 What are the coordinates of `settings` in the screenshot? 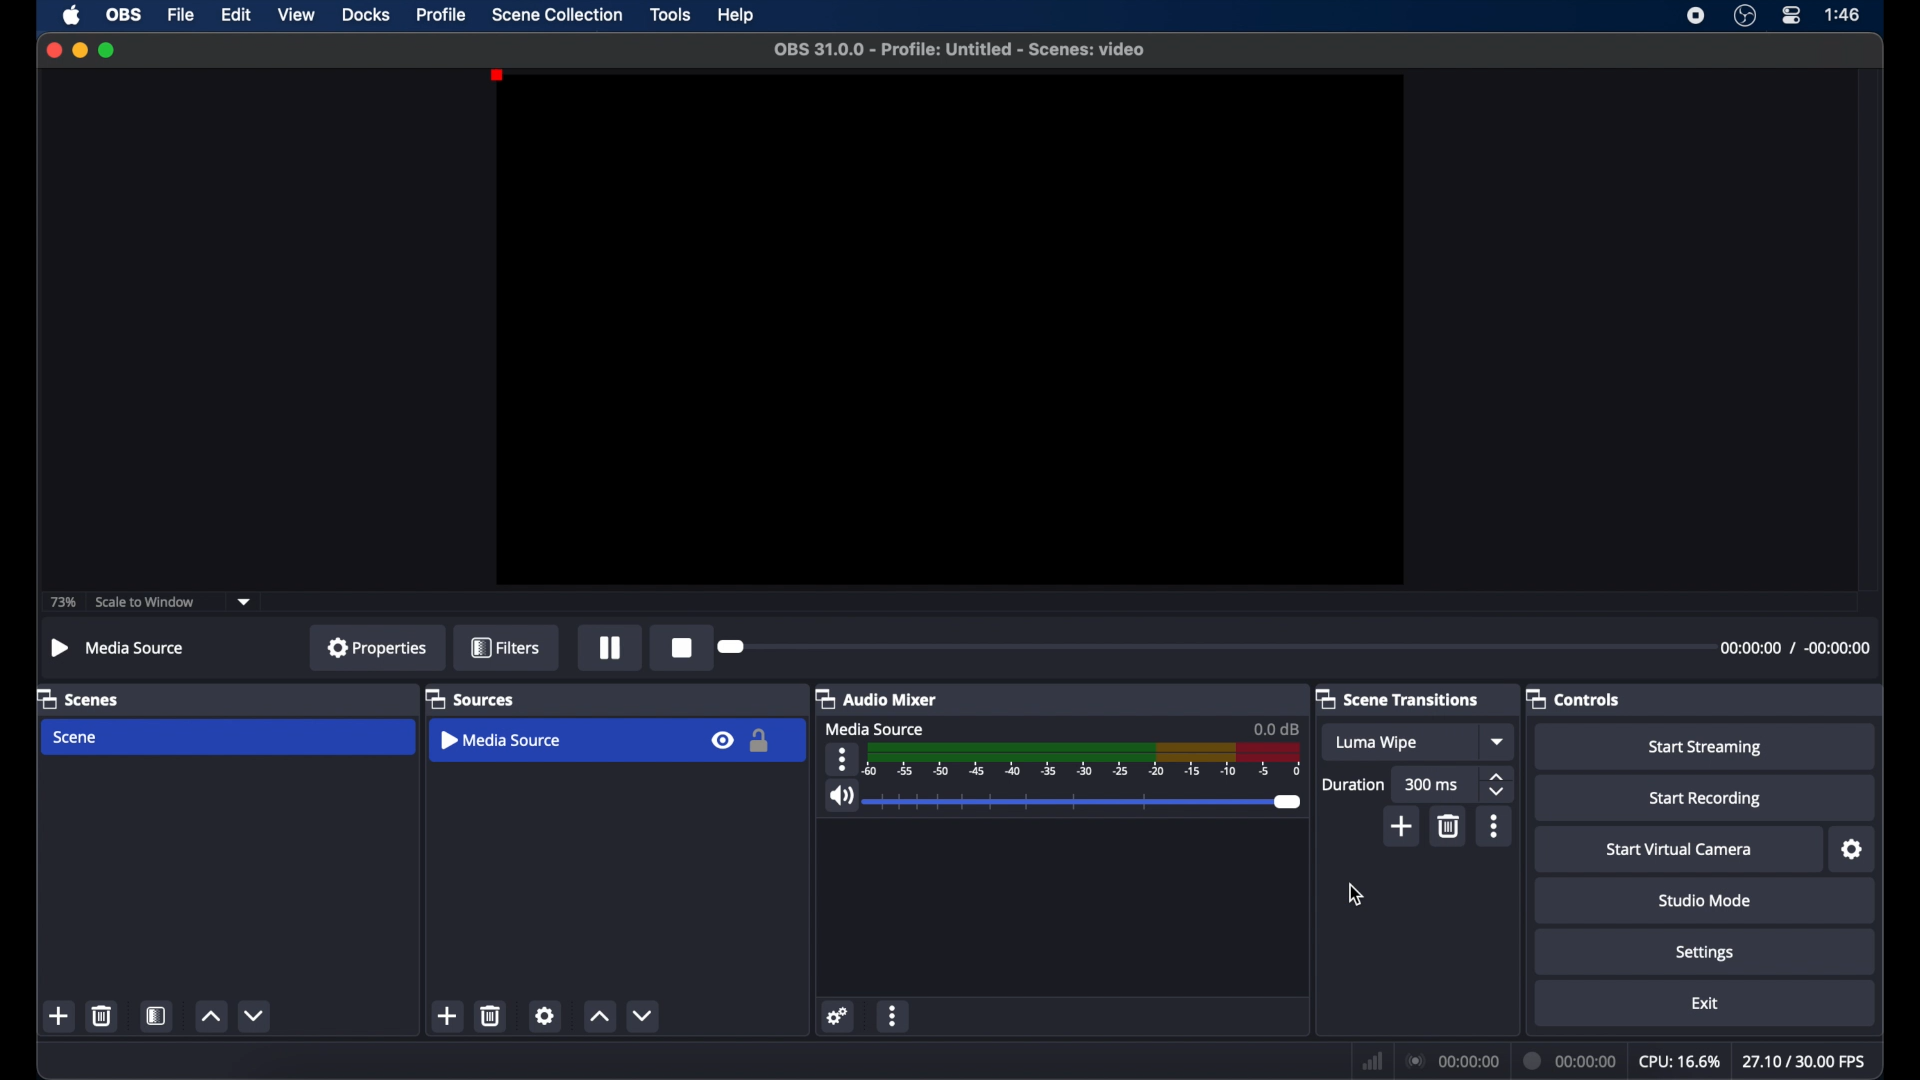 It's located at (839, 1015).